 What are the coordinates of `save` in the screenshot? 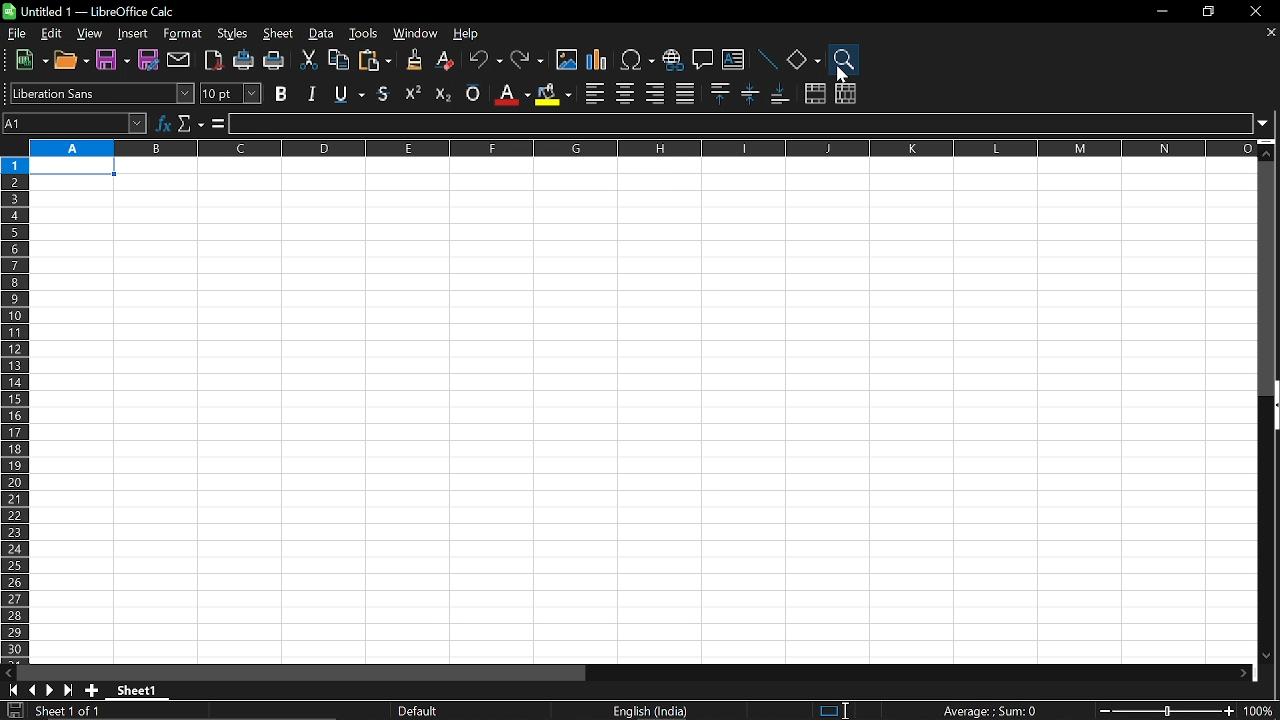 It's located at (14, 711).